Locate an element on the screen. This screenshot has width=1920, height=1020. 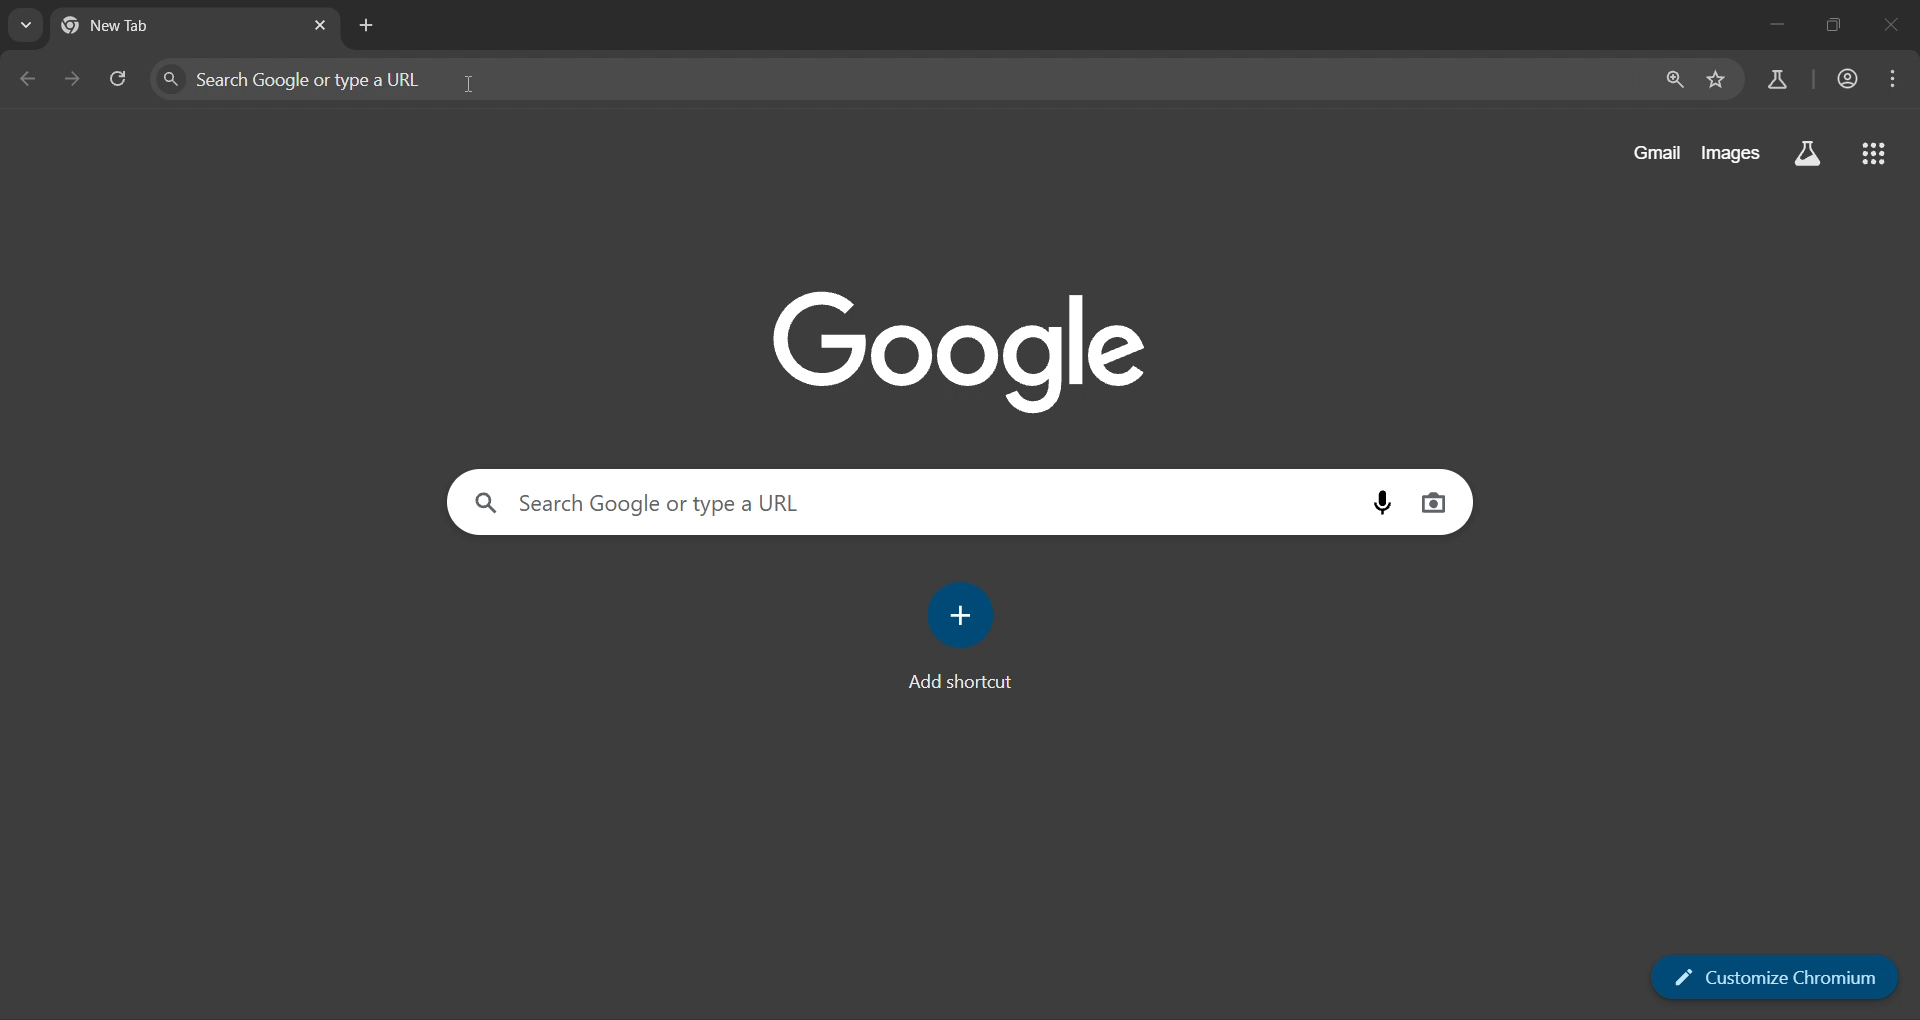
google is located at coordinates (970, 350).